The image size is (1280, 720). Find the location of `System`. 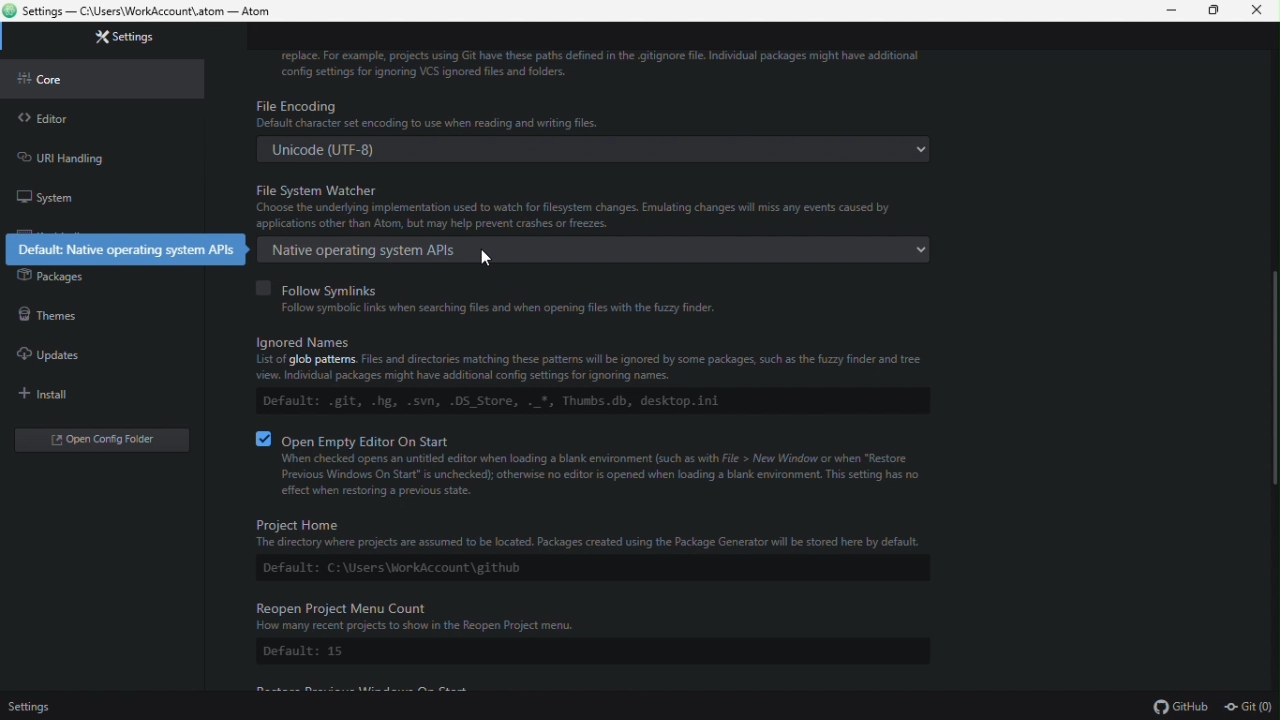

System is located at coordinates (55, 199).